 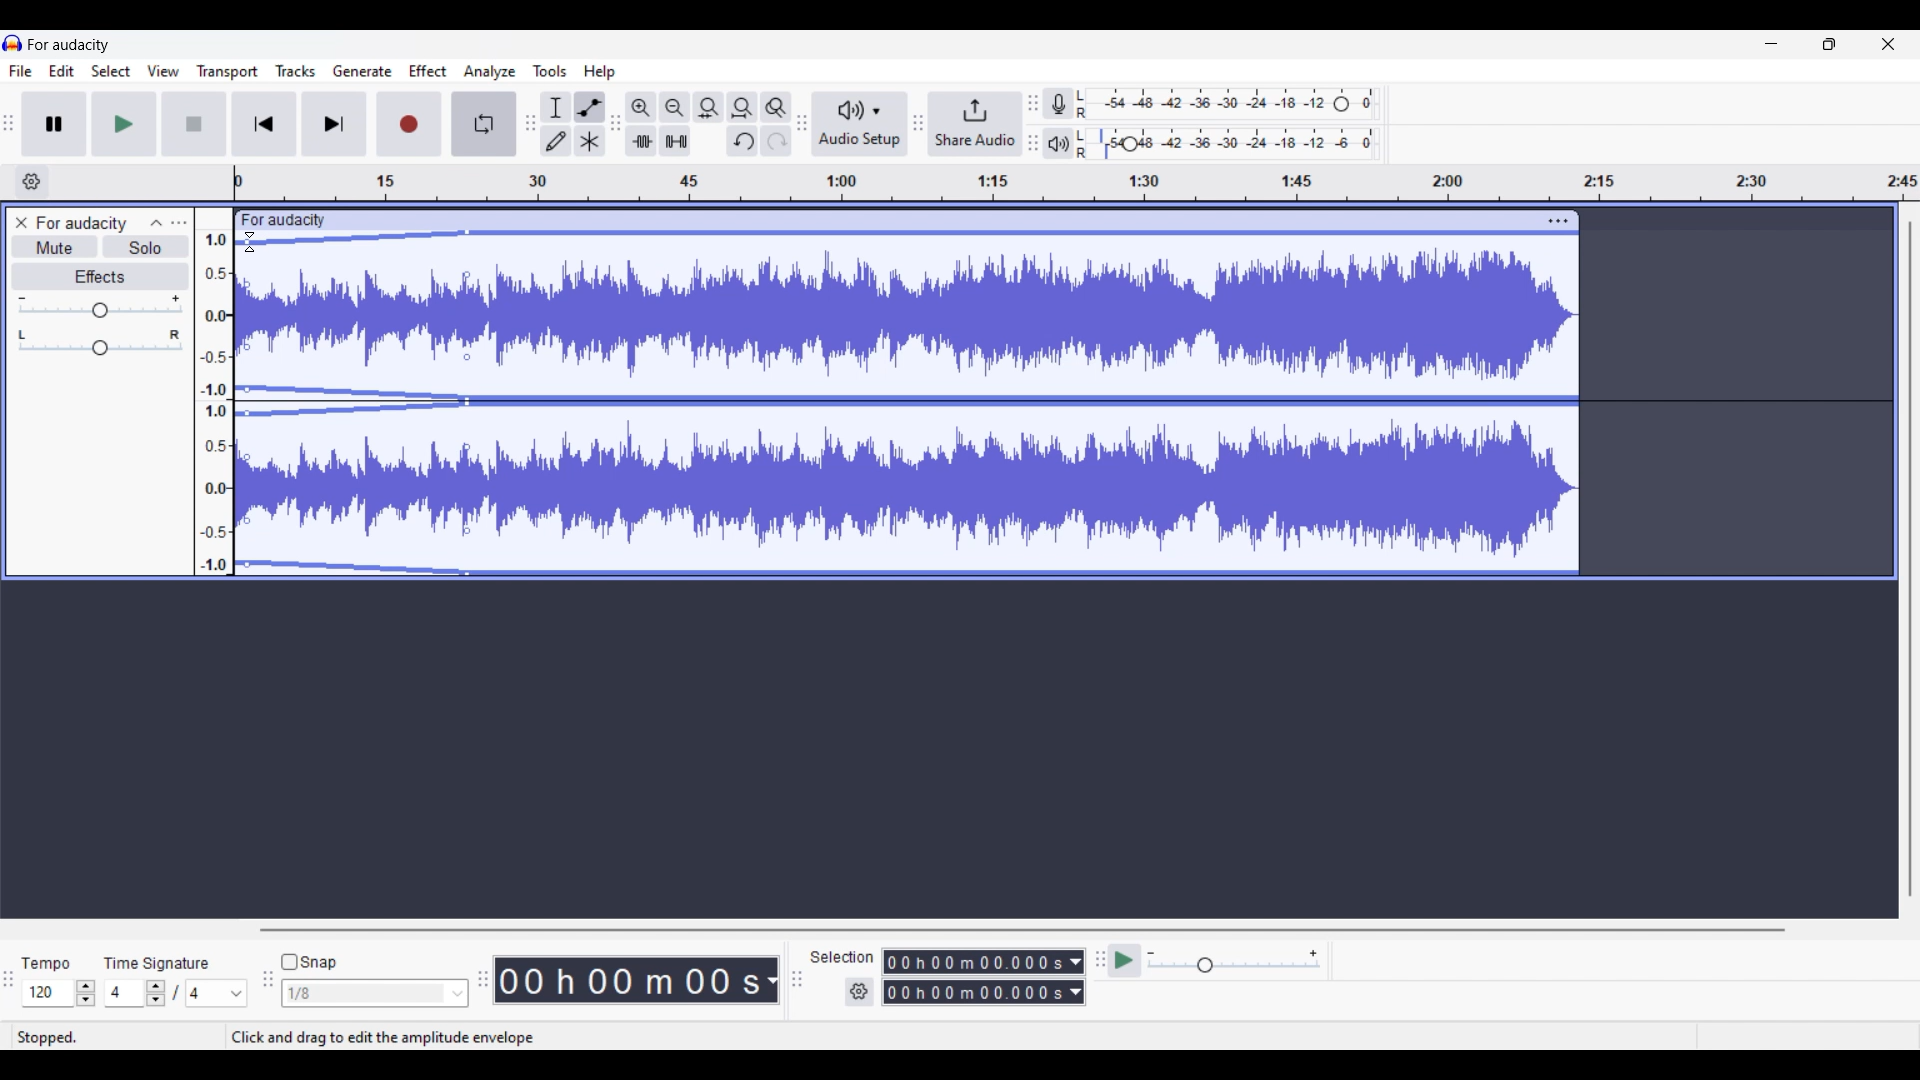 What do you see at coordinates (195, 124) in the screenshot?
I see `Stop` at bounding box center [195, 124].